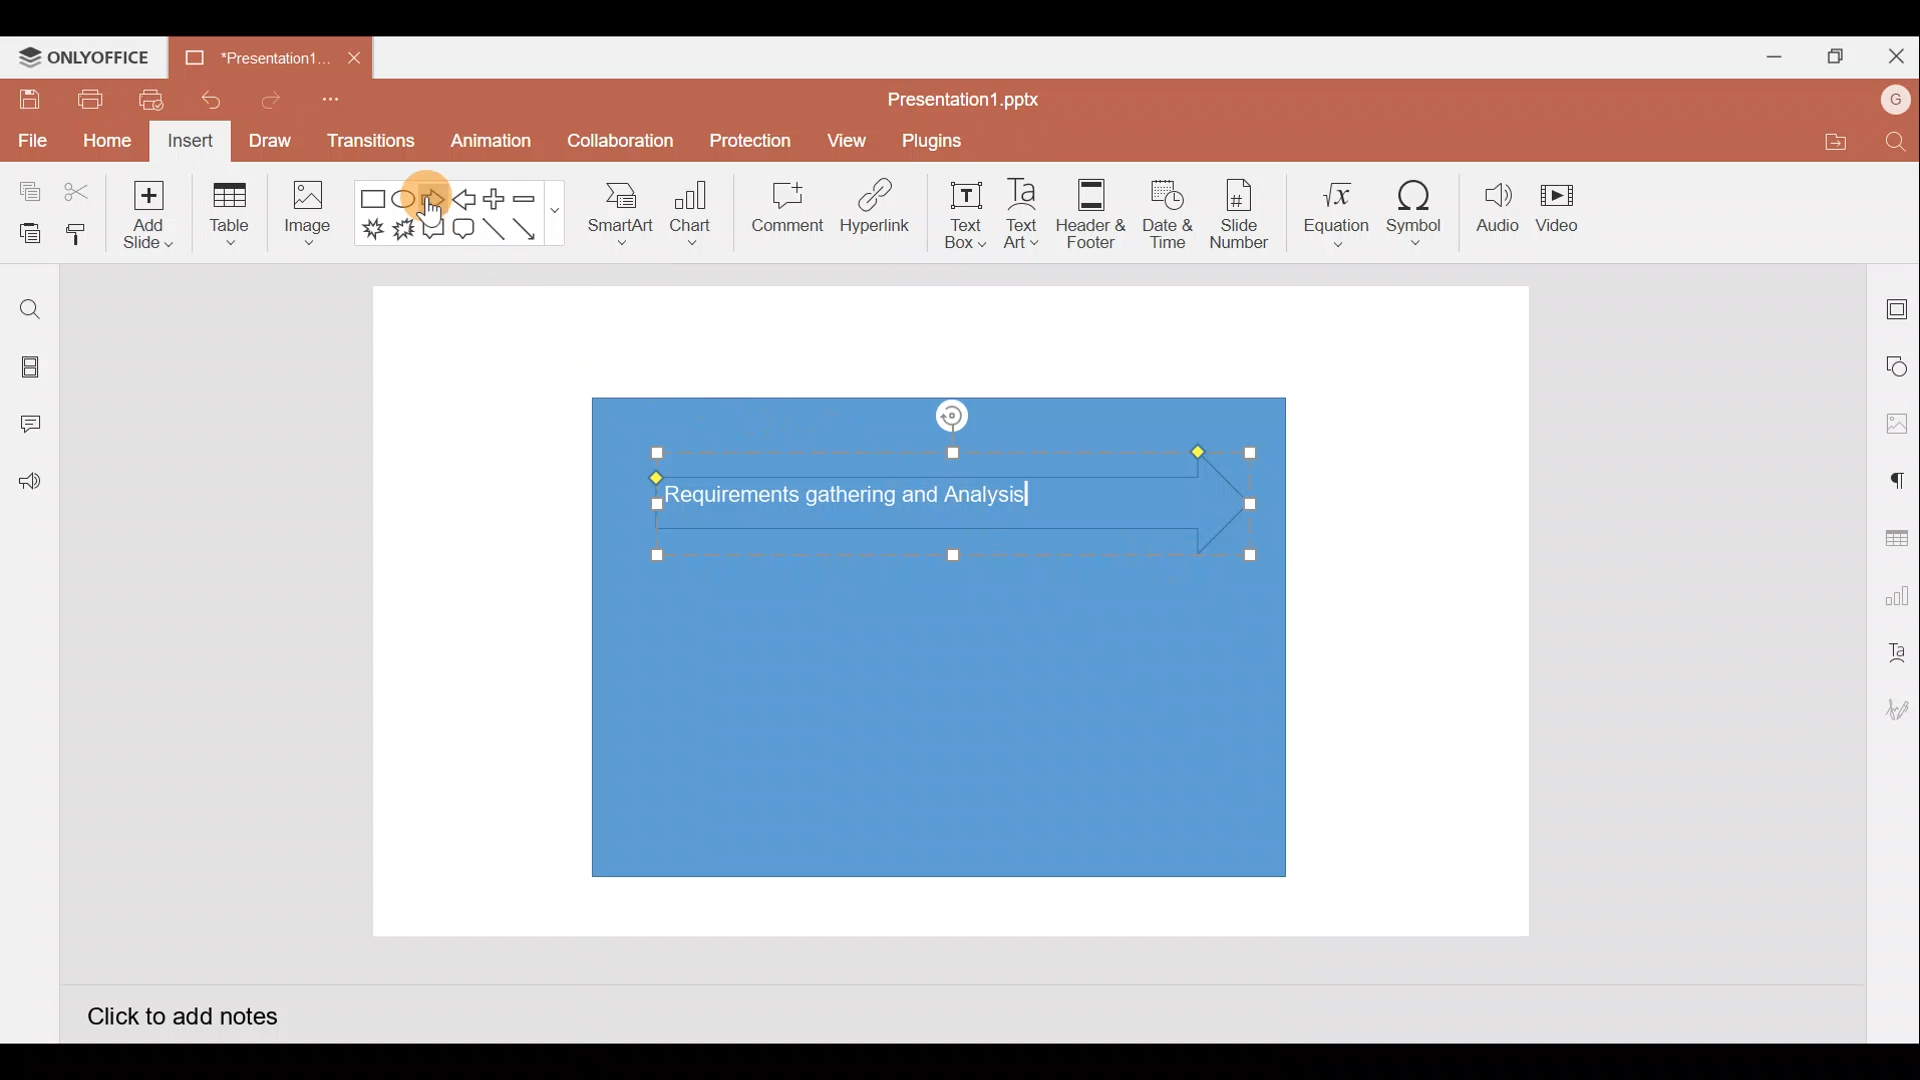 This screenshot has width=1920, height=1080. Describe the element at coordinates (946, 138) in the screenshot. I see `Plugins` at that location.